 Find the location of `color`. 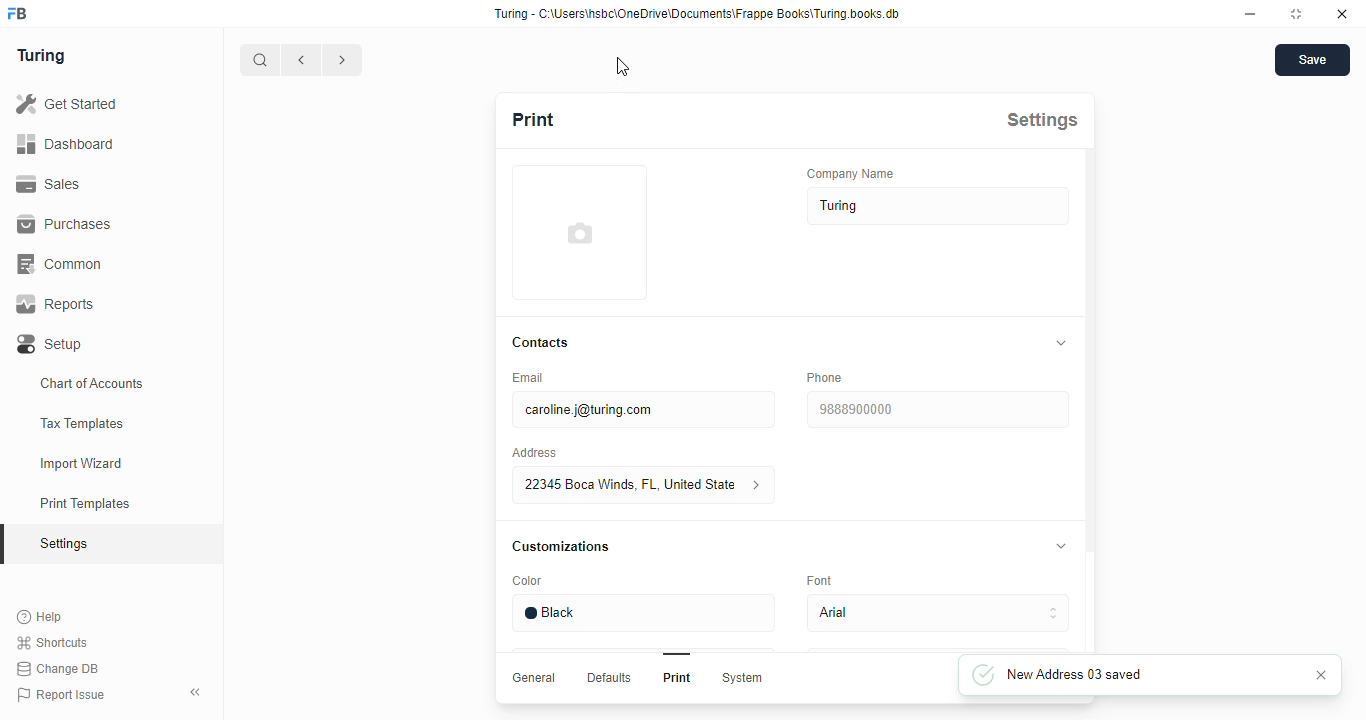

color is located at coordinates (529, 581).